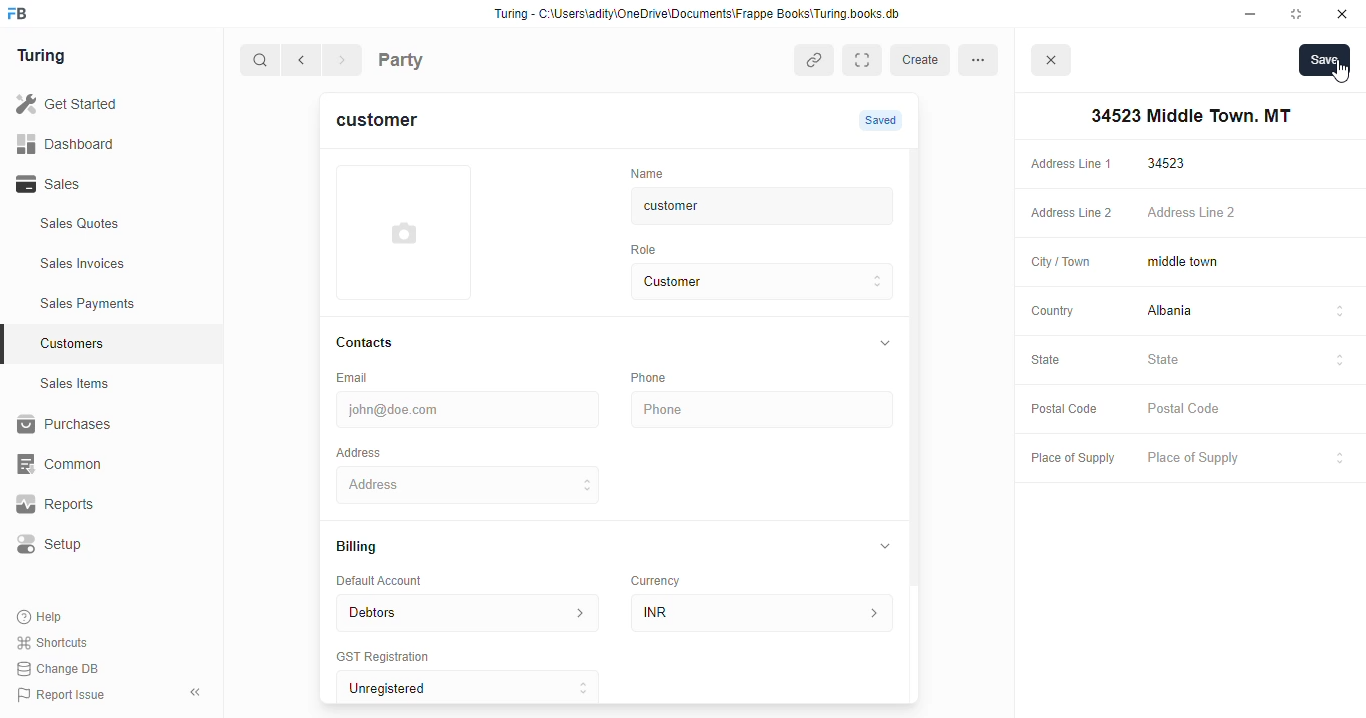 Image resolution: width=1366 pixels, height=718 pixels. What do you see at coordinates (471, 407) in the screenshot?
I see `john@doe.com` at bounding box center [471, 407].